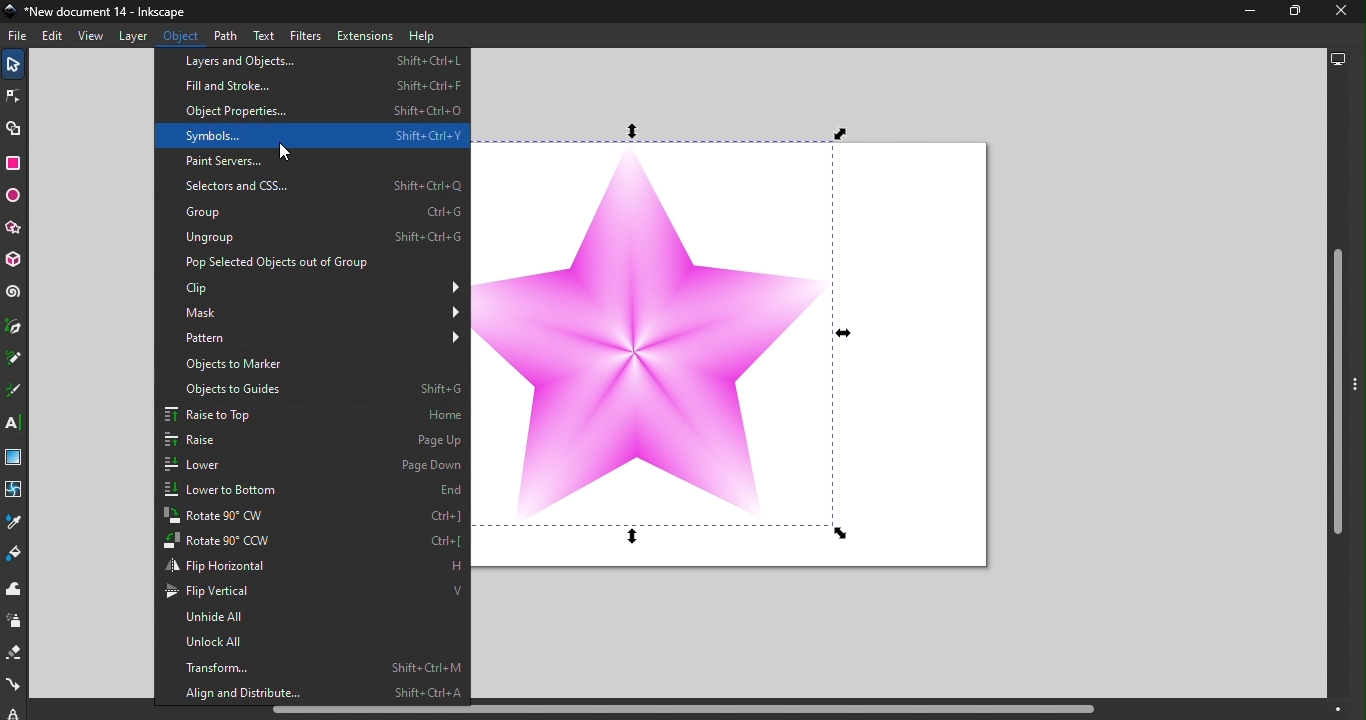 This screenshot has width=1366, height=720. Describe the element at coordinates (1288, 12) in the screenshot. I see `Maximize` at that location.